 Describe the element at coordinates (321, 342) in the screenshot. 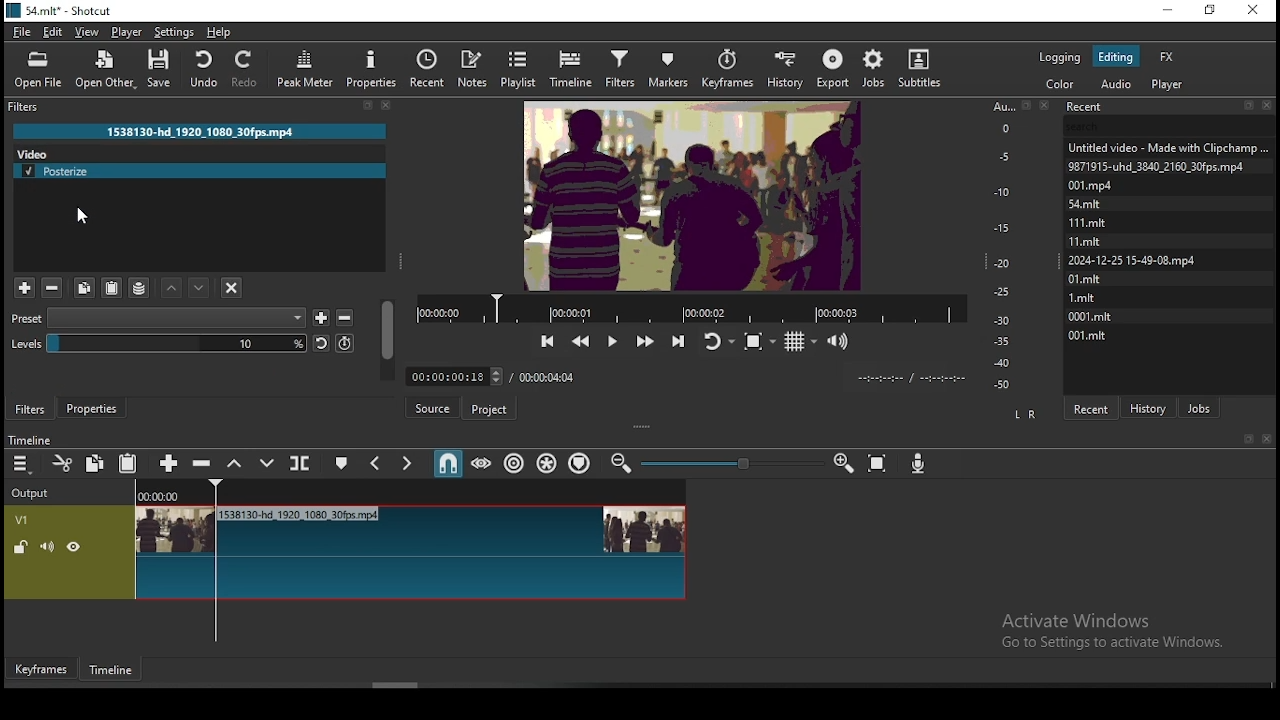

I see `reset` at that location.